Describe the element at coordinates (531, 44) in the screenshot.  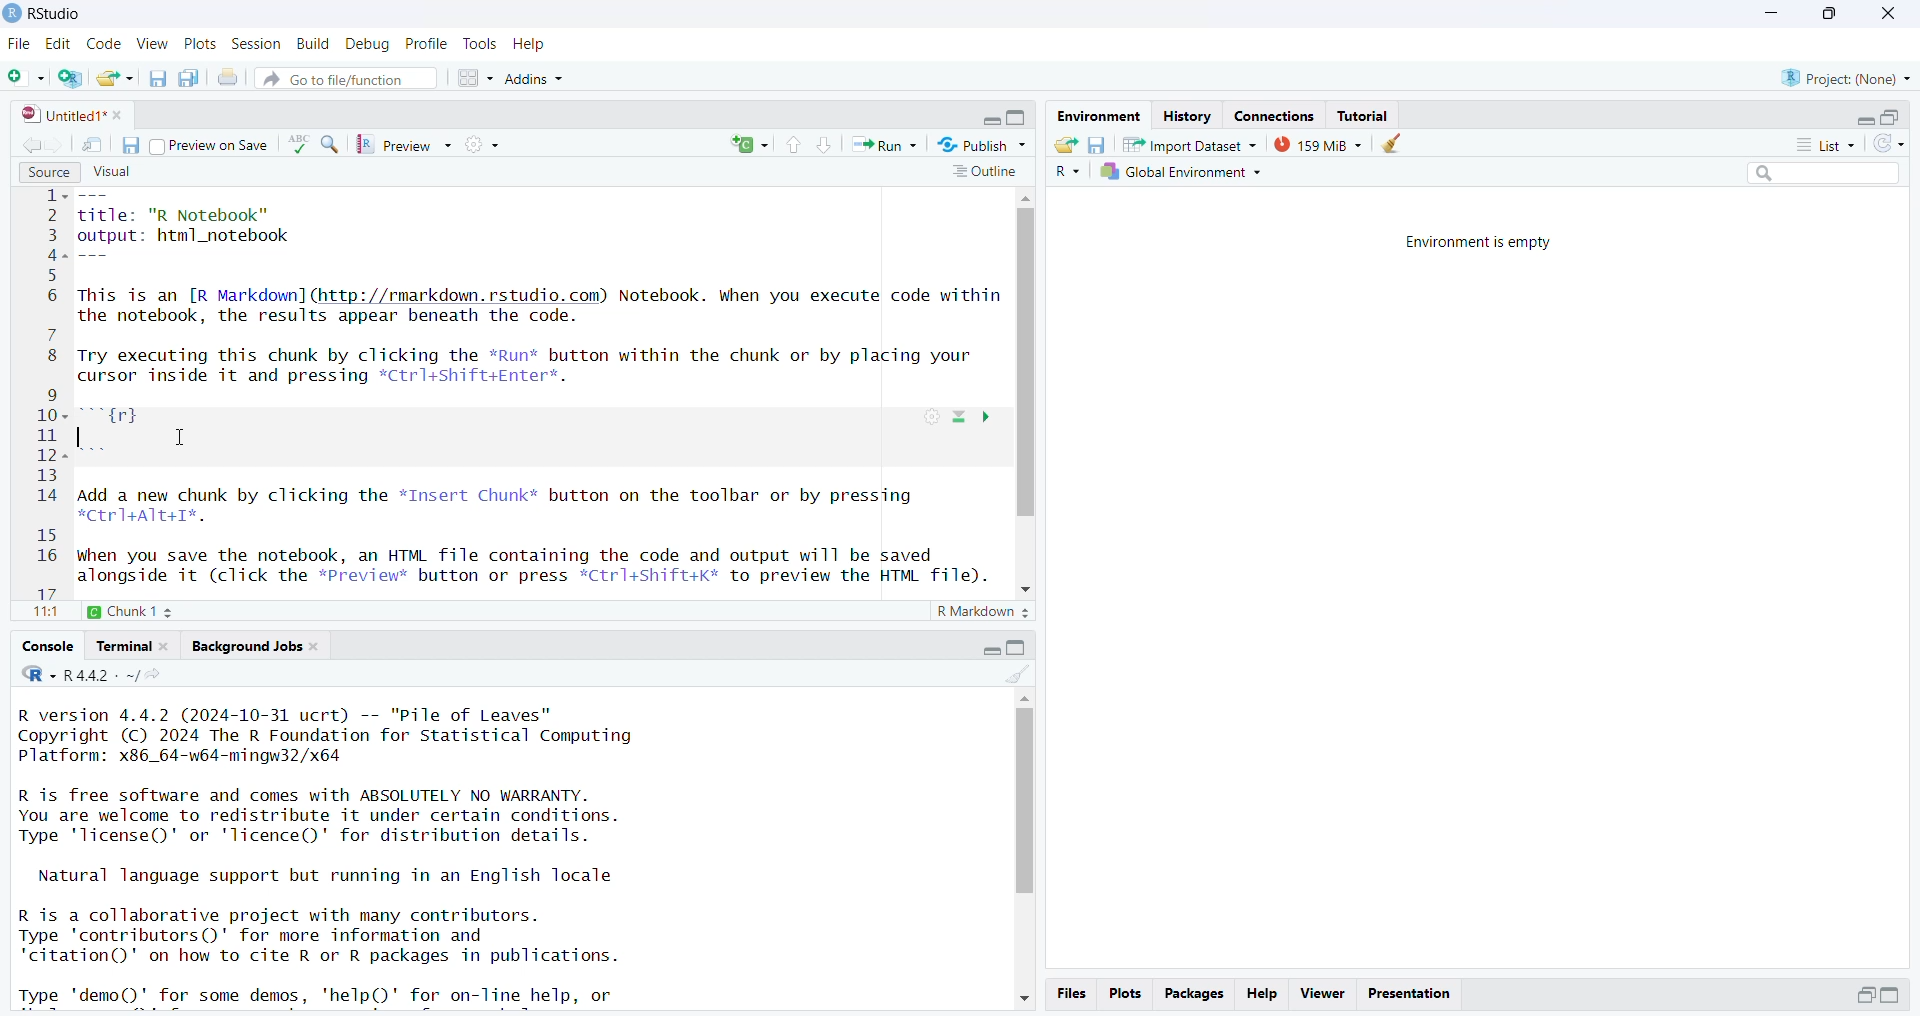
I see `help` at that location.